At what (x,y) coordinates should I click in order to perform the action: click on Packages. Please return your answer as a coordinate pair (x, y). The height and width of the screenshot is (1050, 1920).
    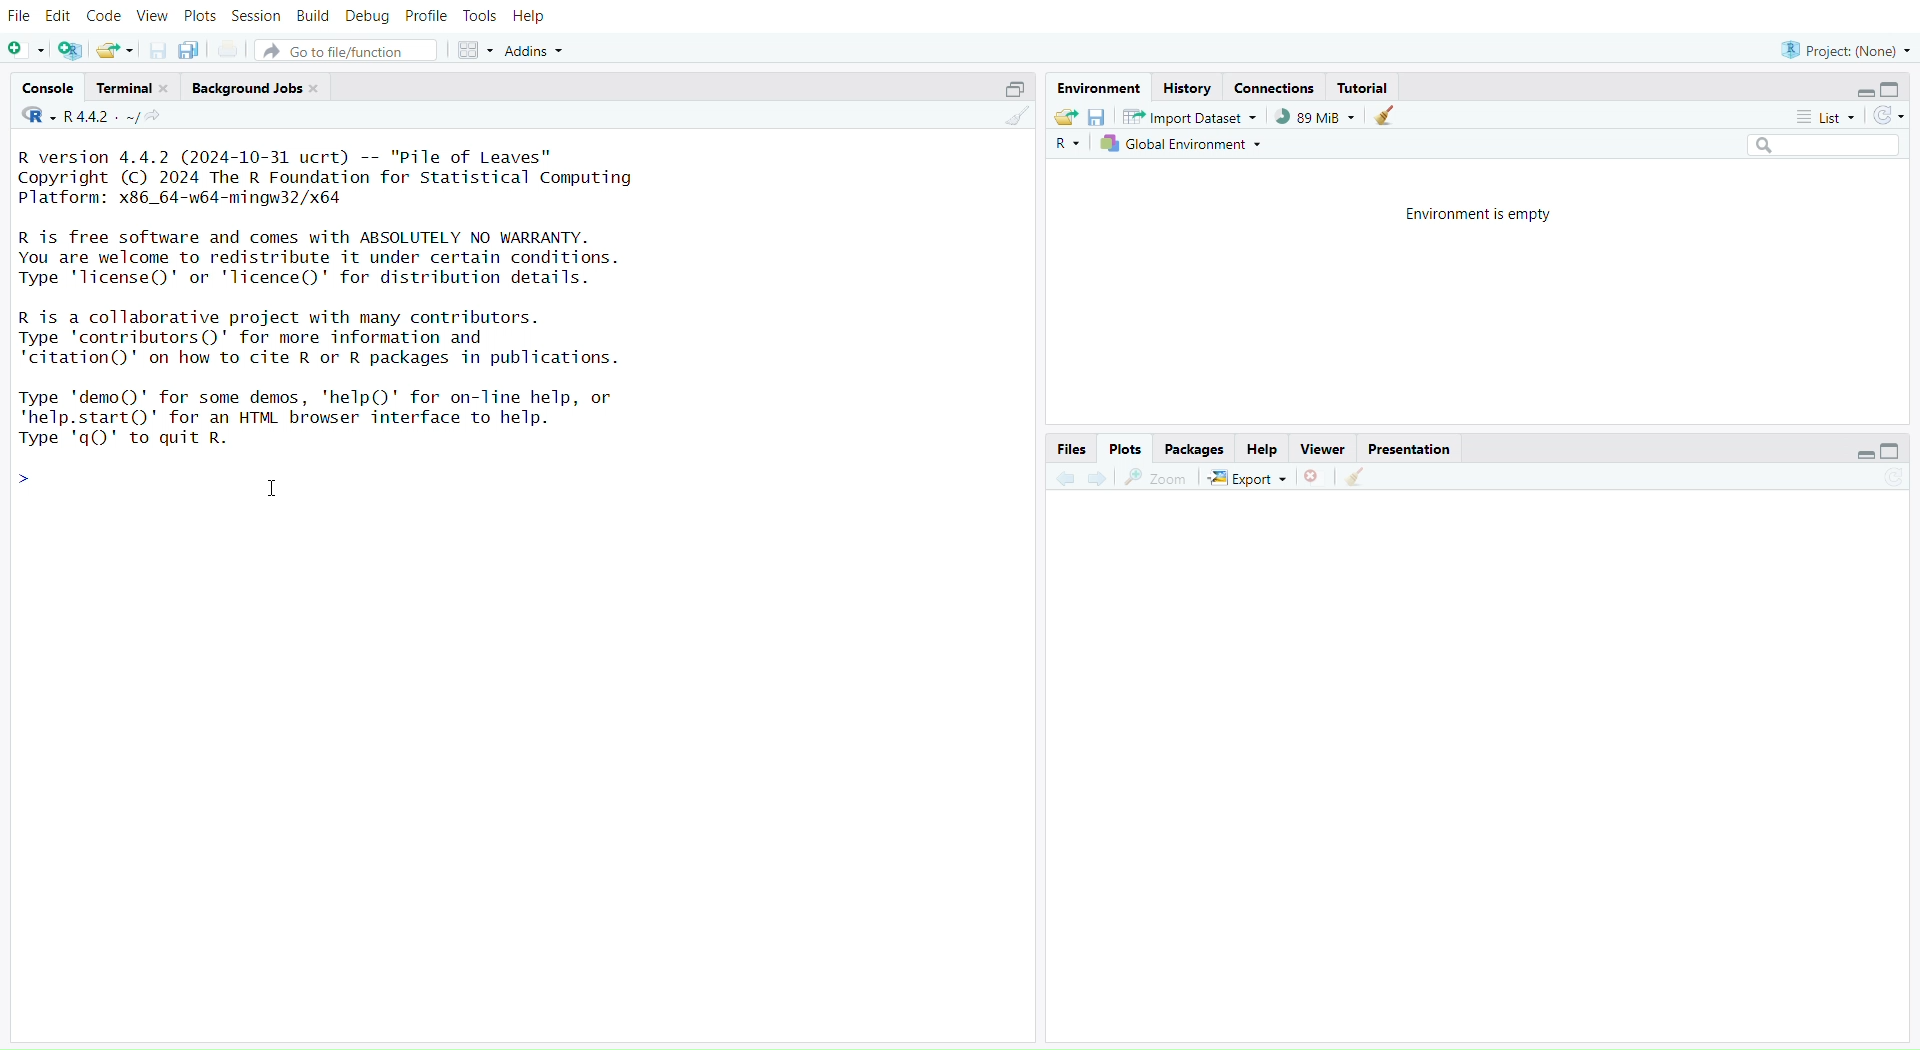
    Looking at the image, I should click on (1196, 446).